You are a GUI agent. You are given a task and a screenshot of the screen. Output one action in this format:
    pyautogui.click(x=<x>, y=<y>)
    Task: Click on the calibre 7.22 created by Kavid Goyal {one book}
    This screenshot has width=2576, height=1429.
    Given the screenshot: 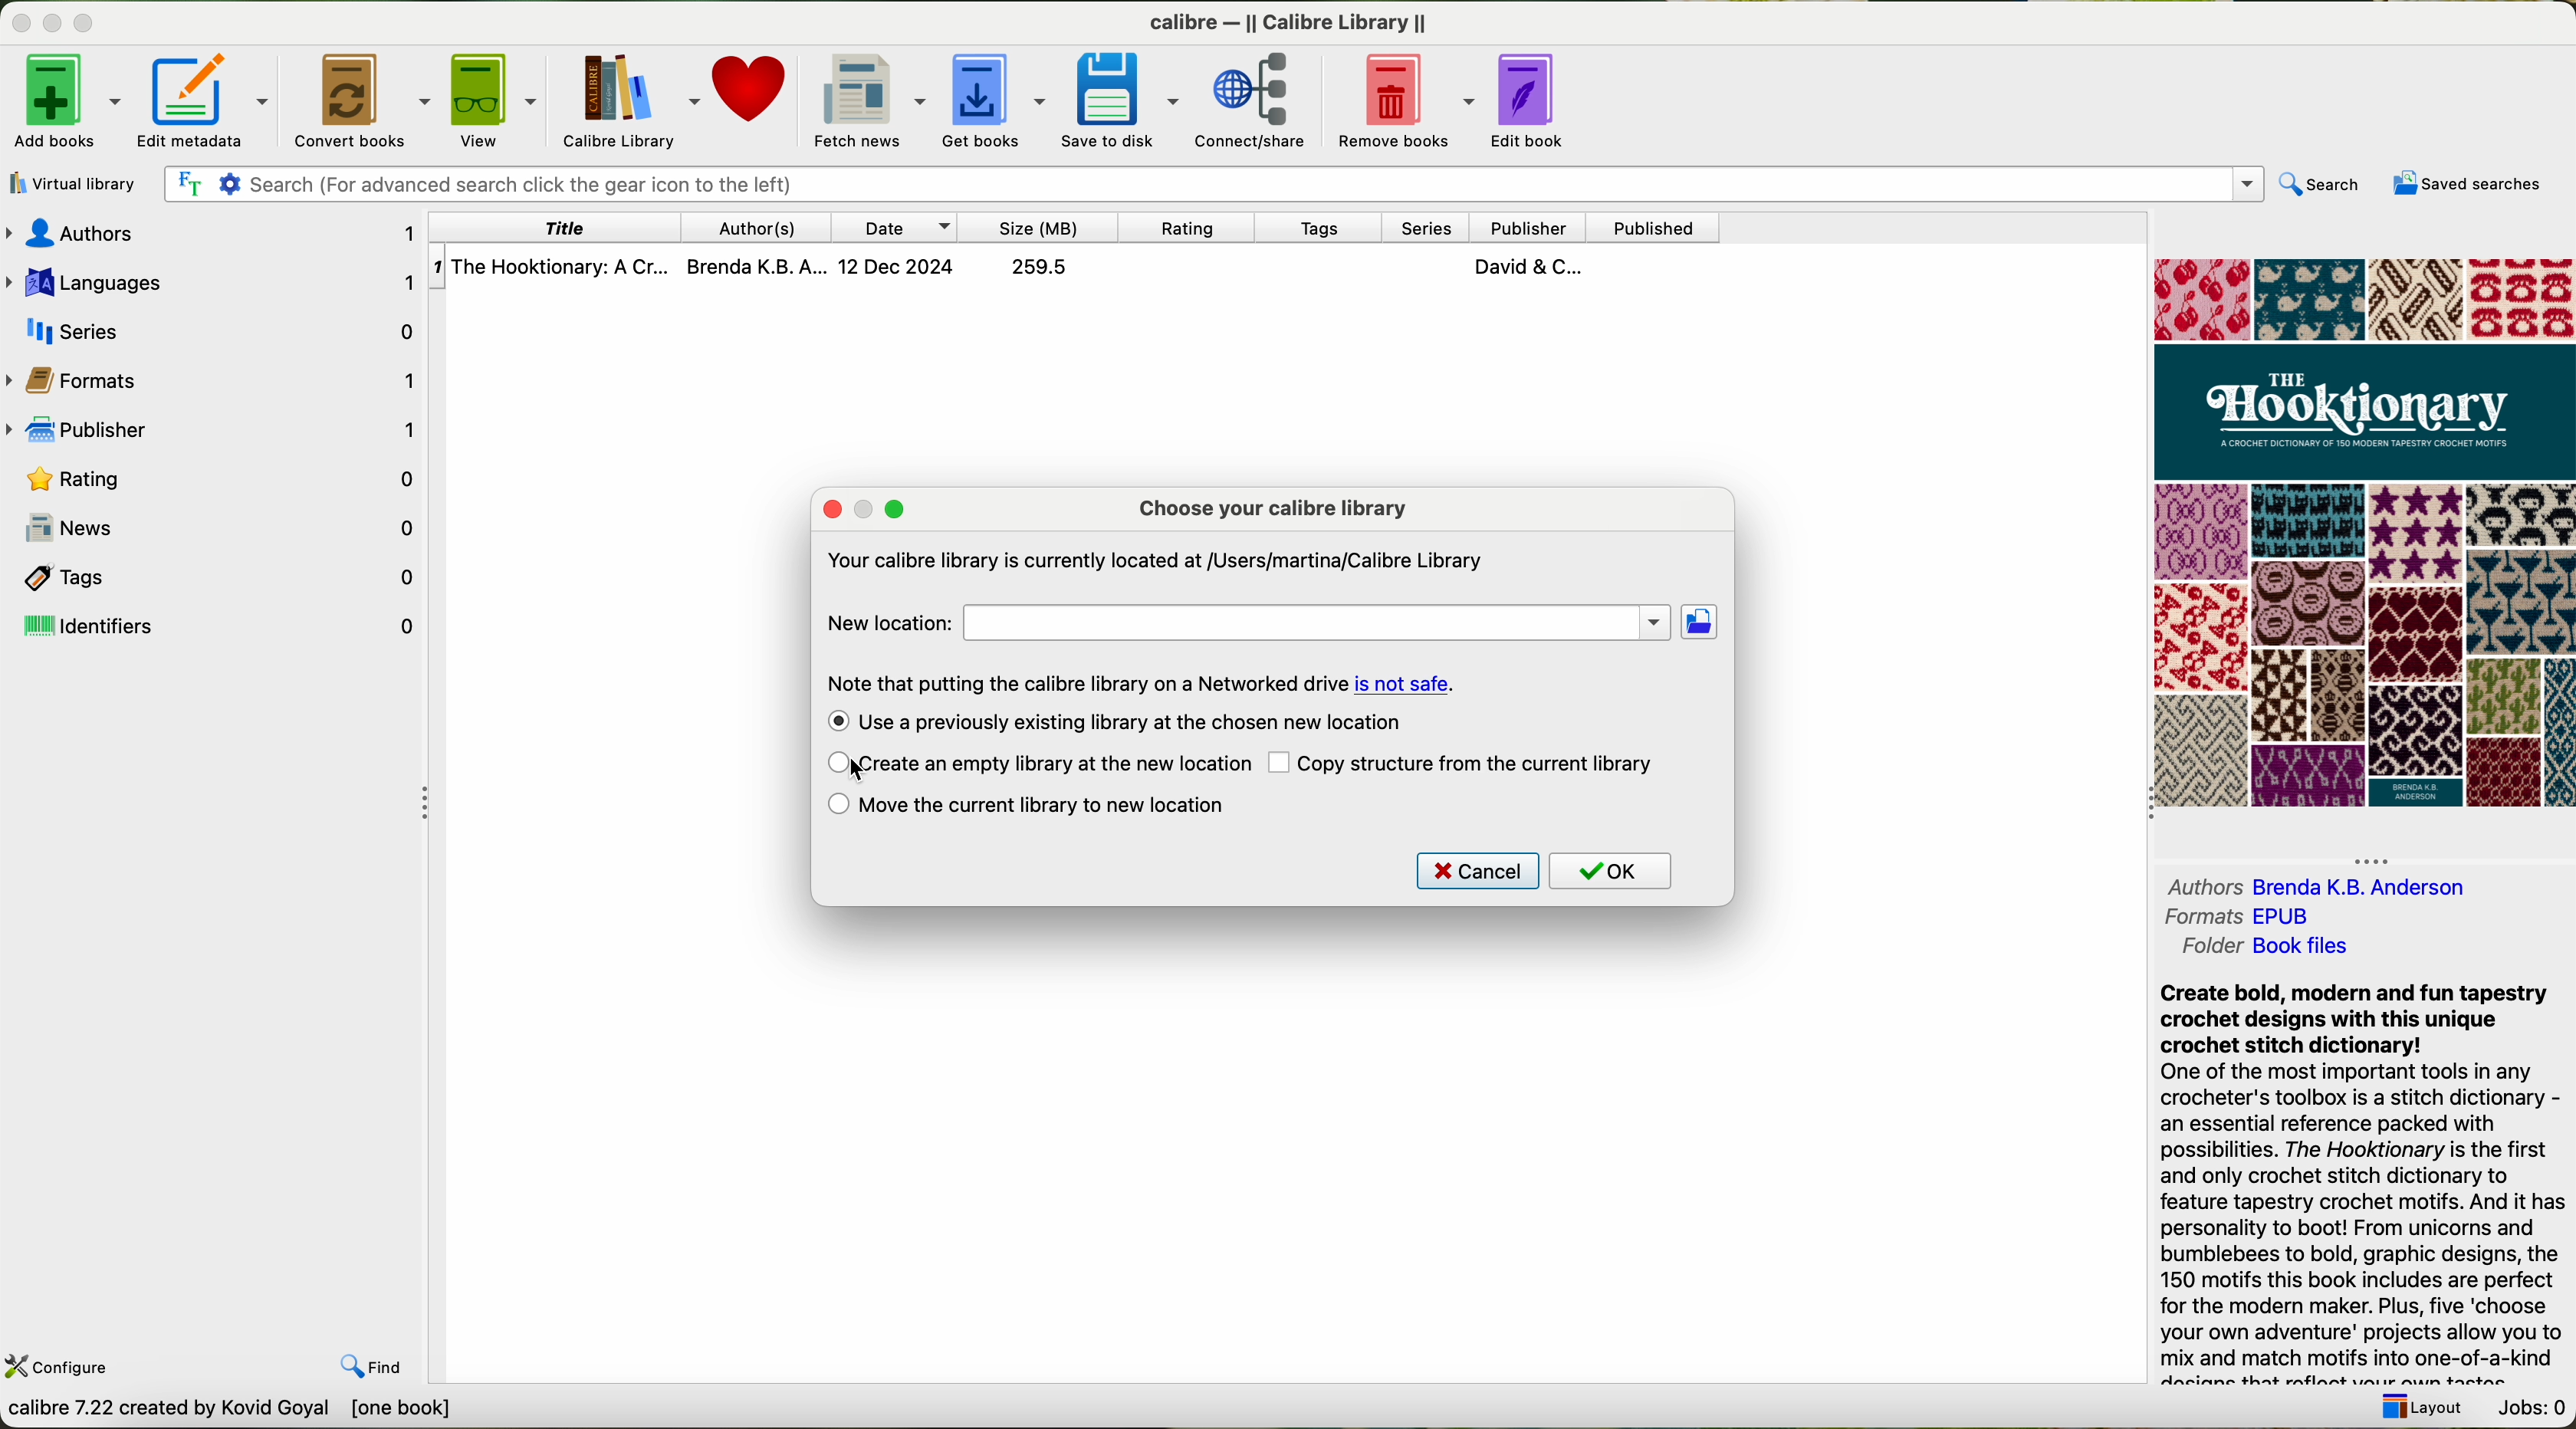 What is the action you would take?
    pyautogui.click(x=287, y=1412)
    